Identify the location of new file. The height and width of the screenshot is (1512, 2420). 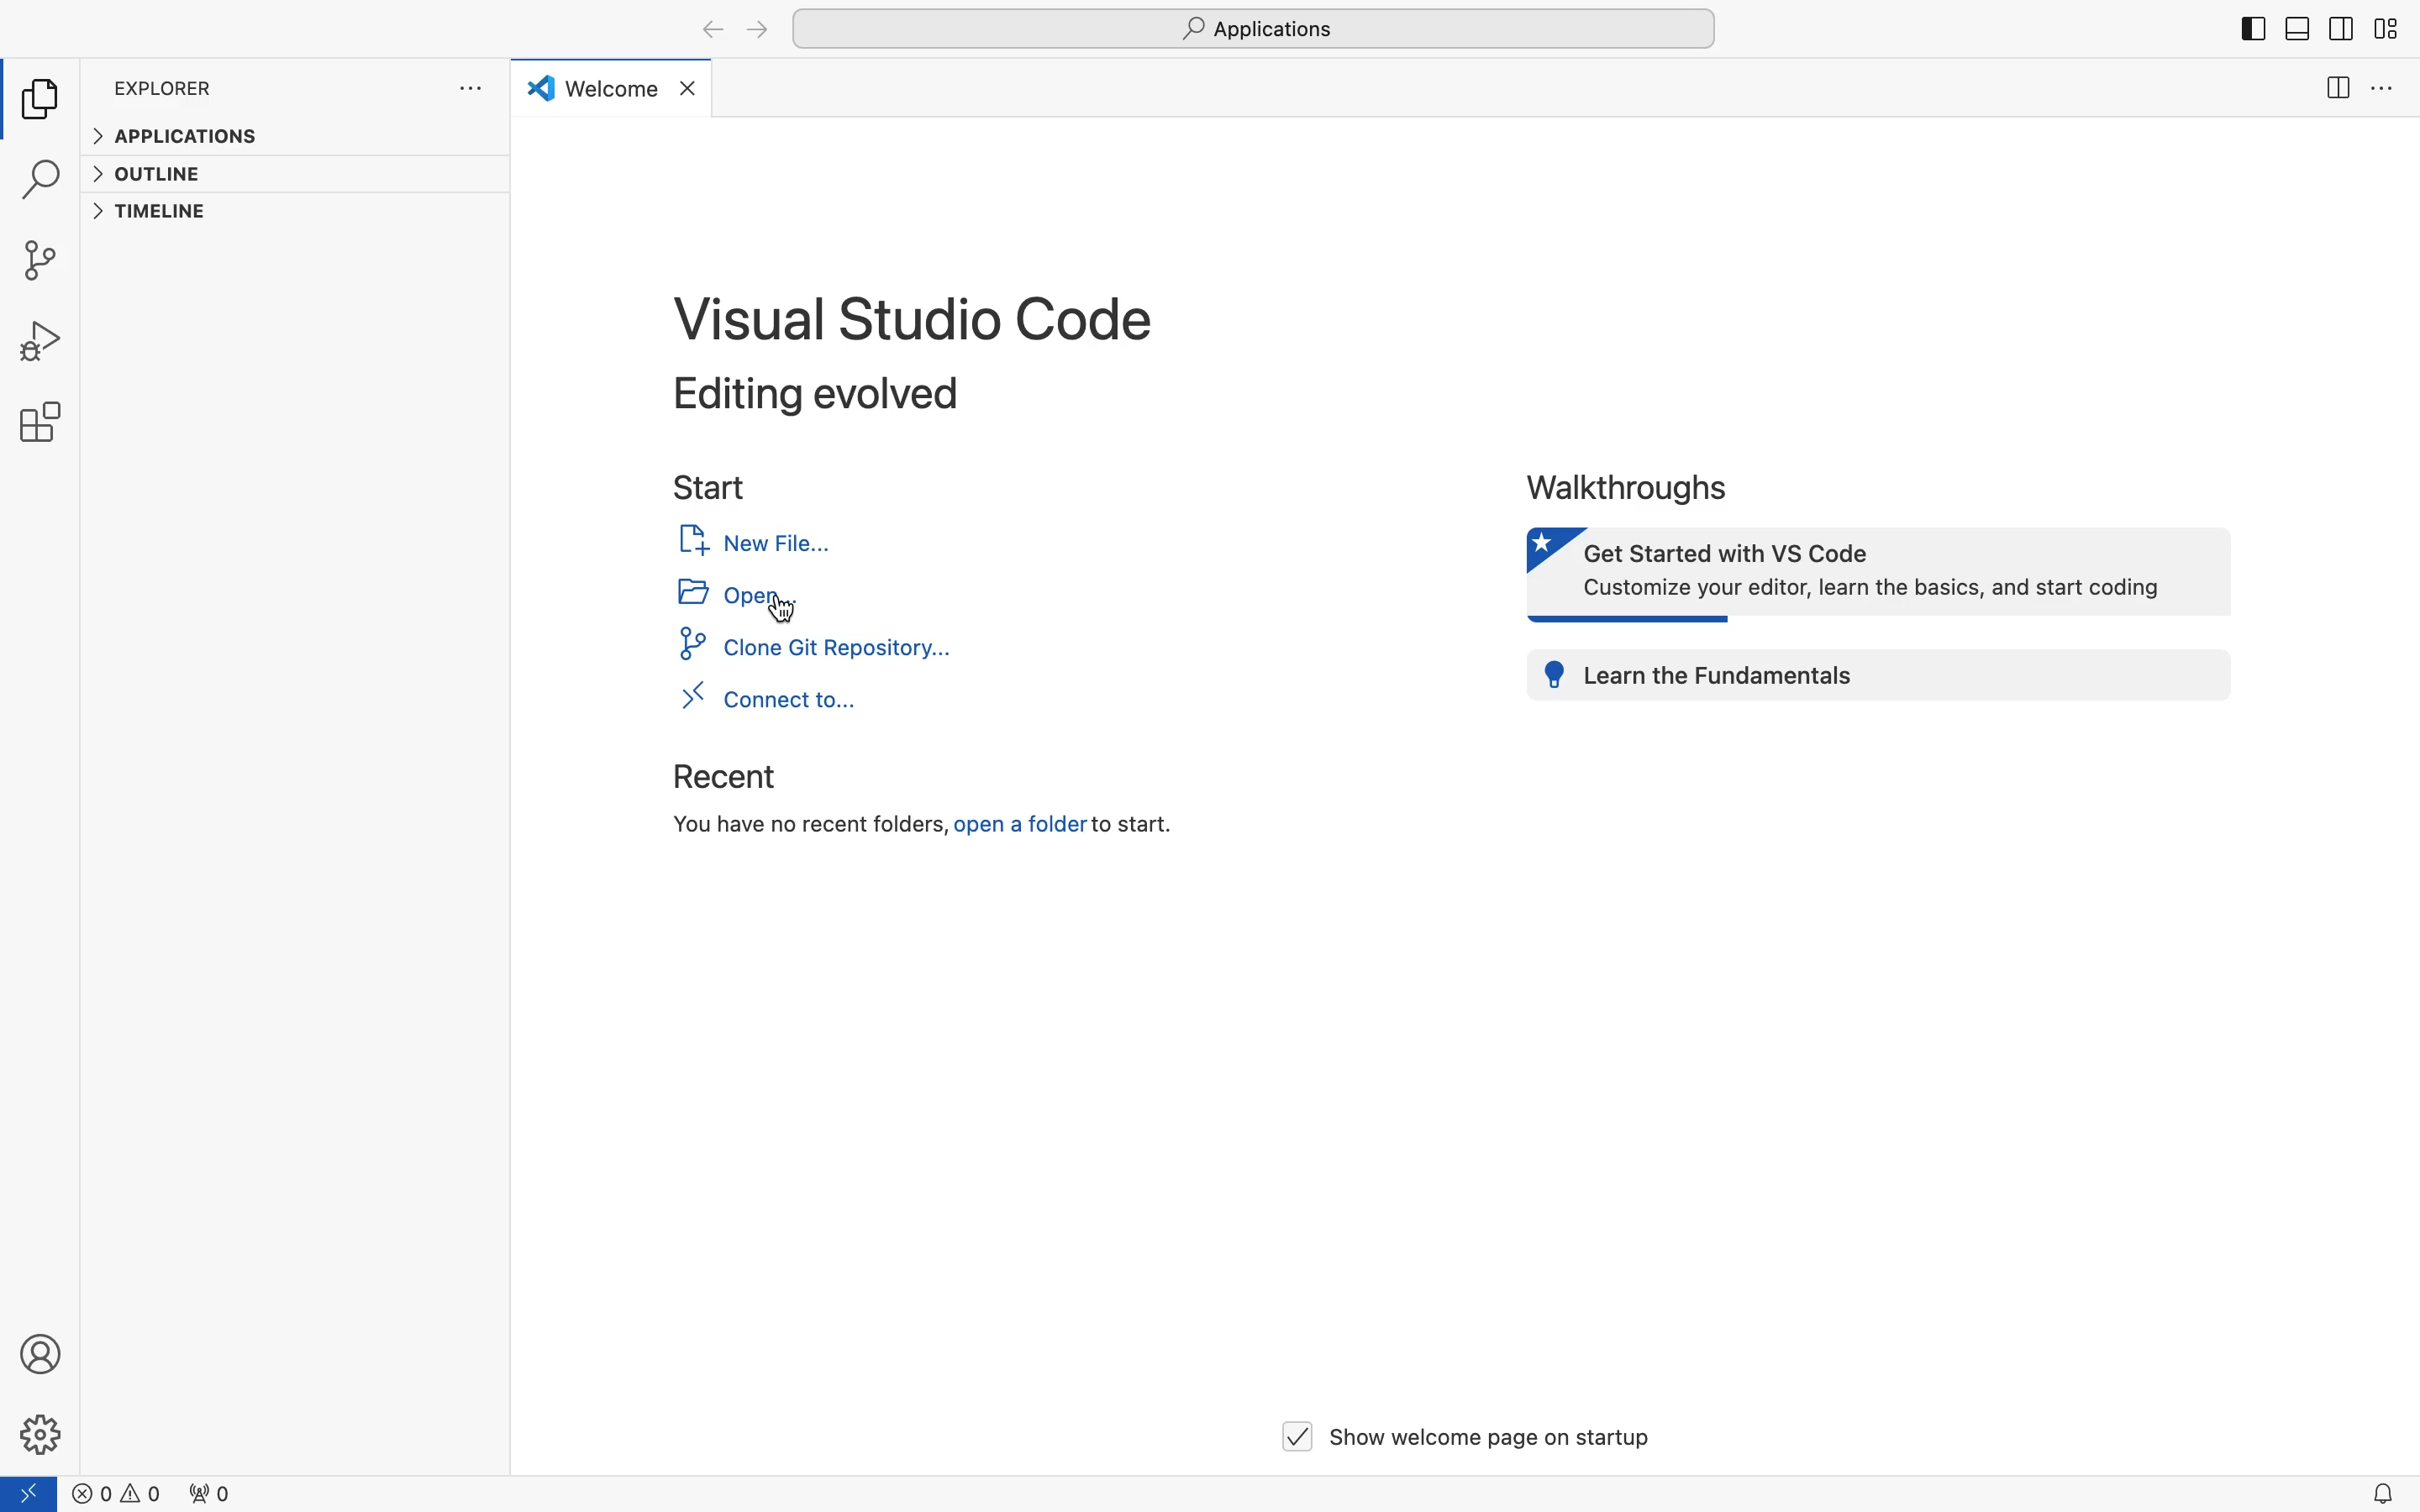
(754, 541).